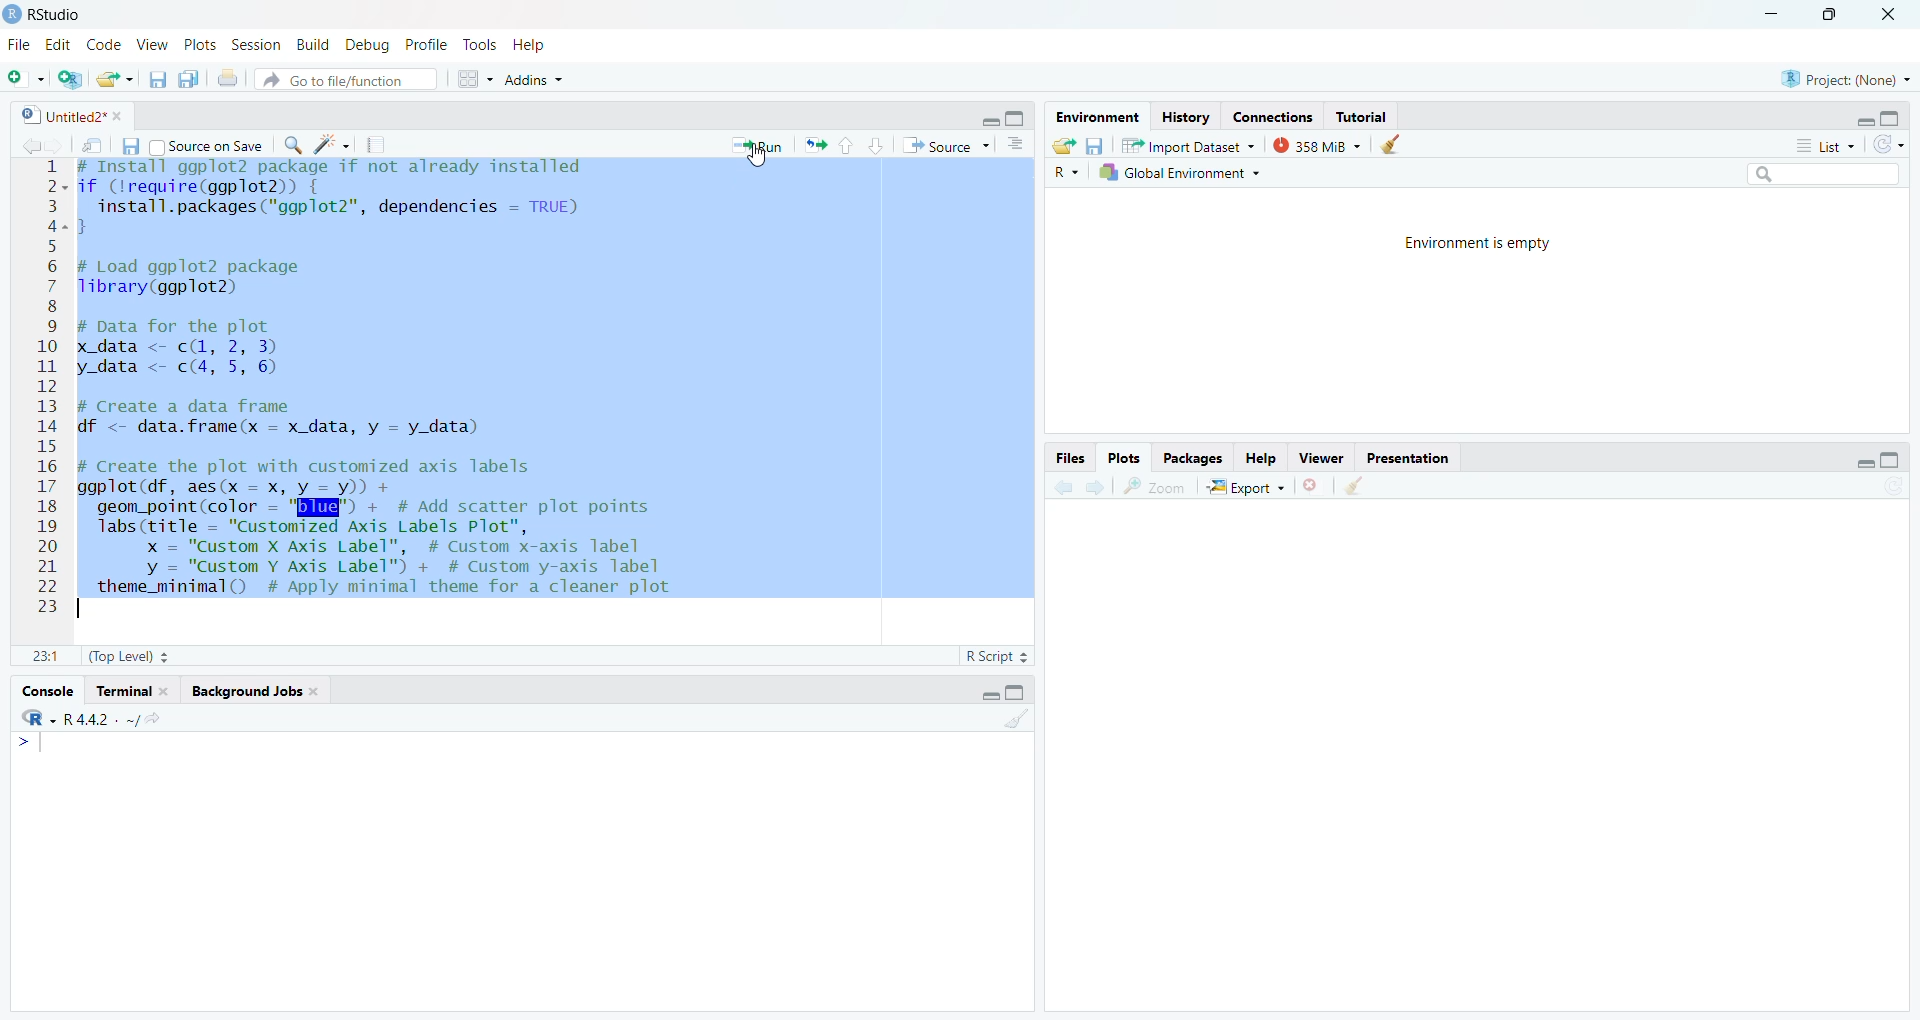 Image resolution: width=1920 pixels, height=1020 pixels. What do you see at coordinates (32, 146) in the screenshot?
I see `back` at bounding box center [32, 146].